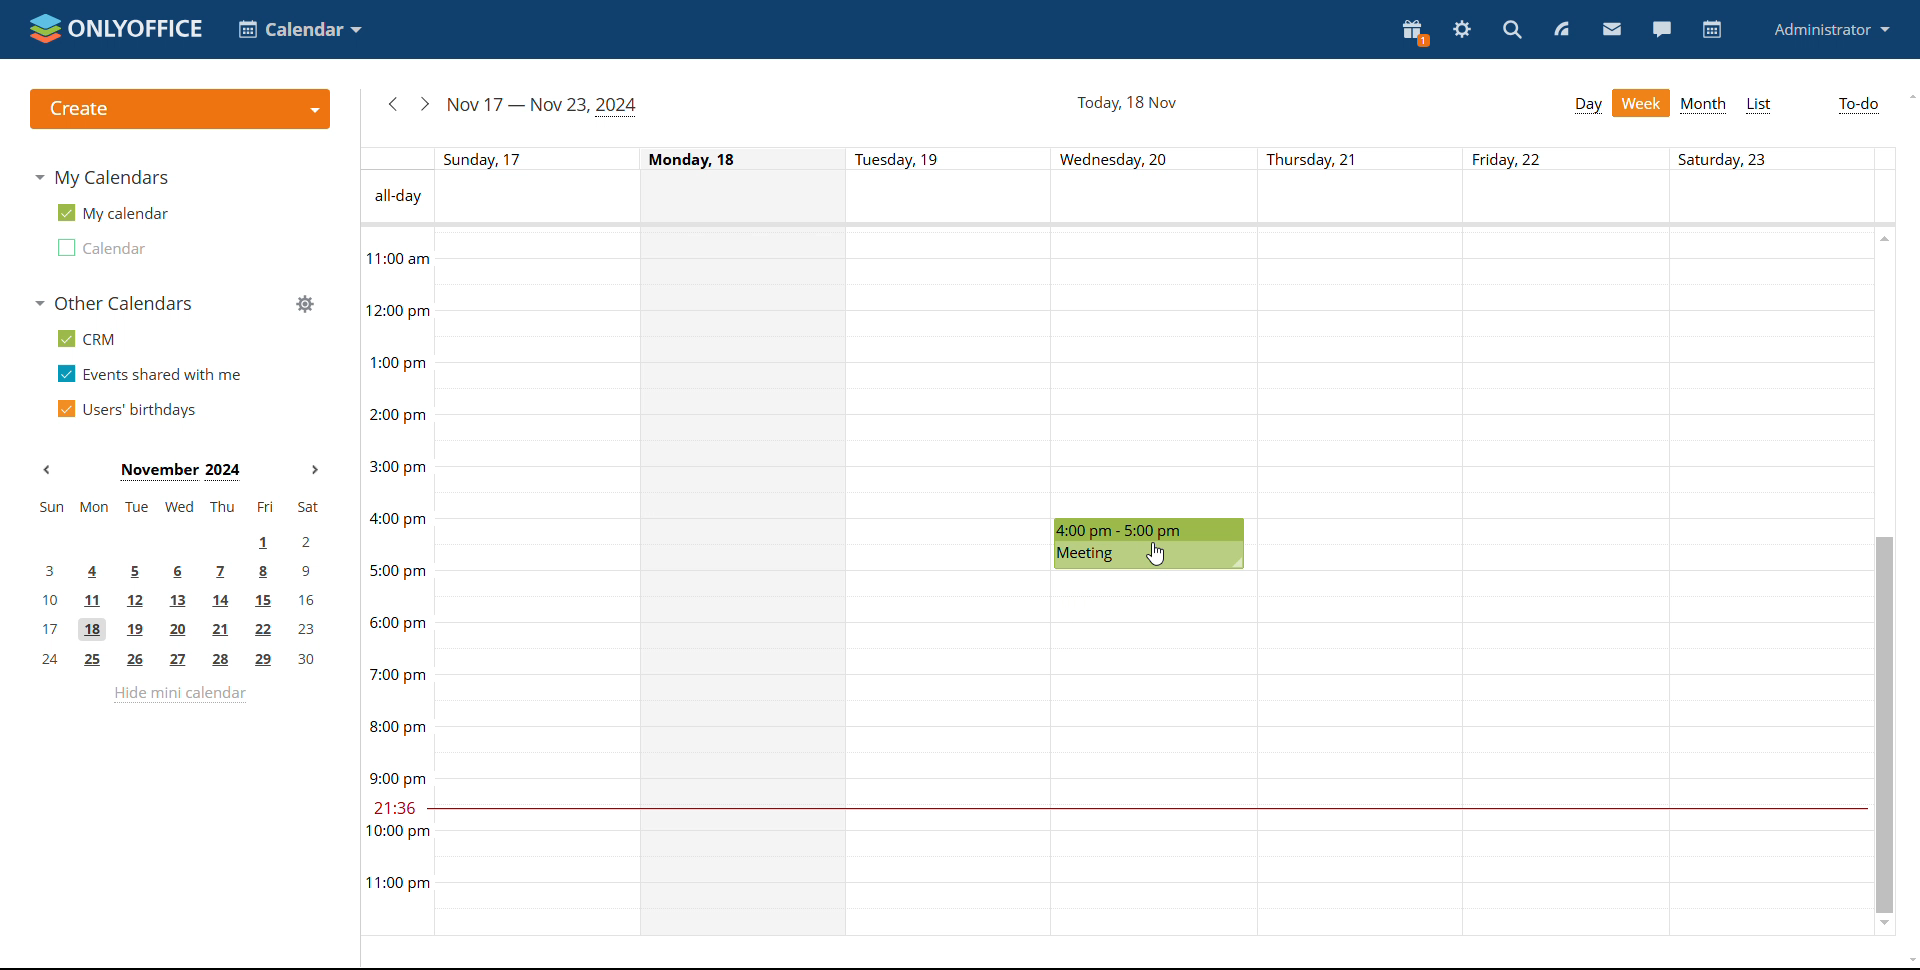 The image size is (1920, 970). I want to click on other calendars, so click(112, 303).